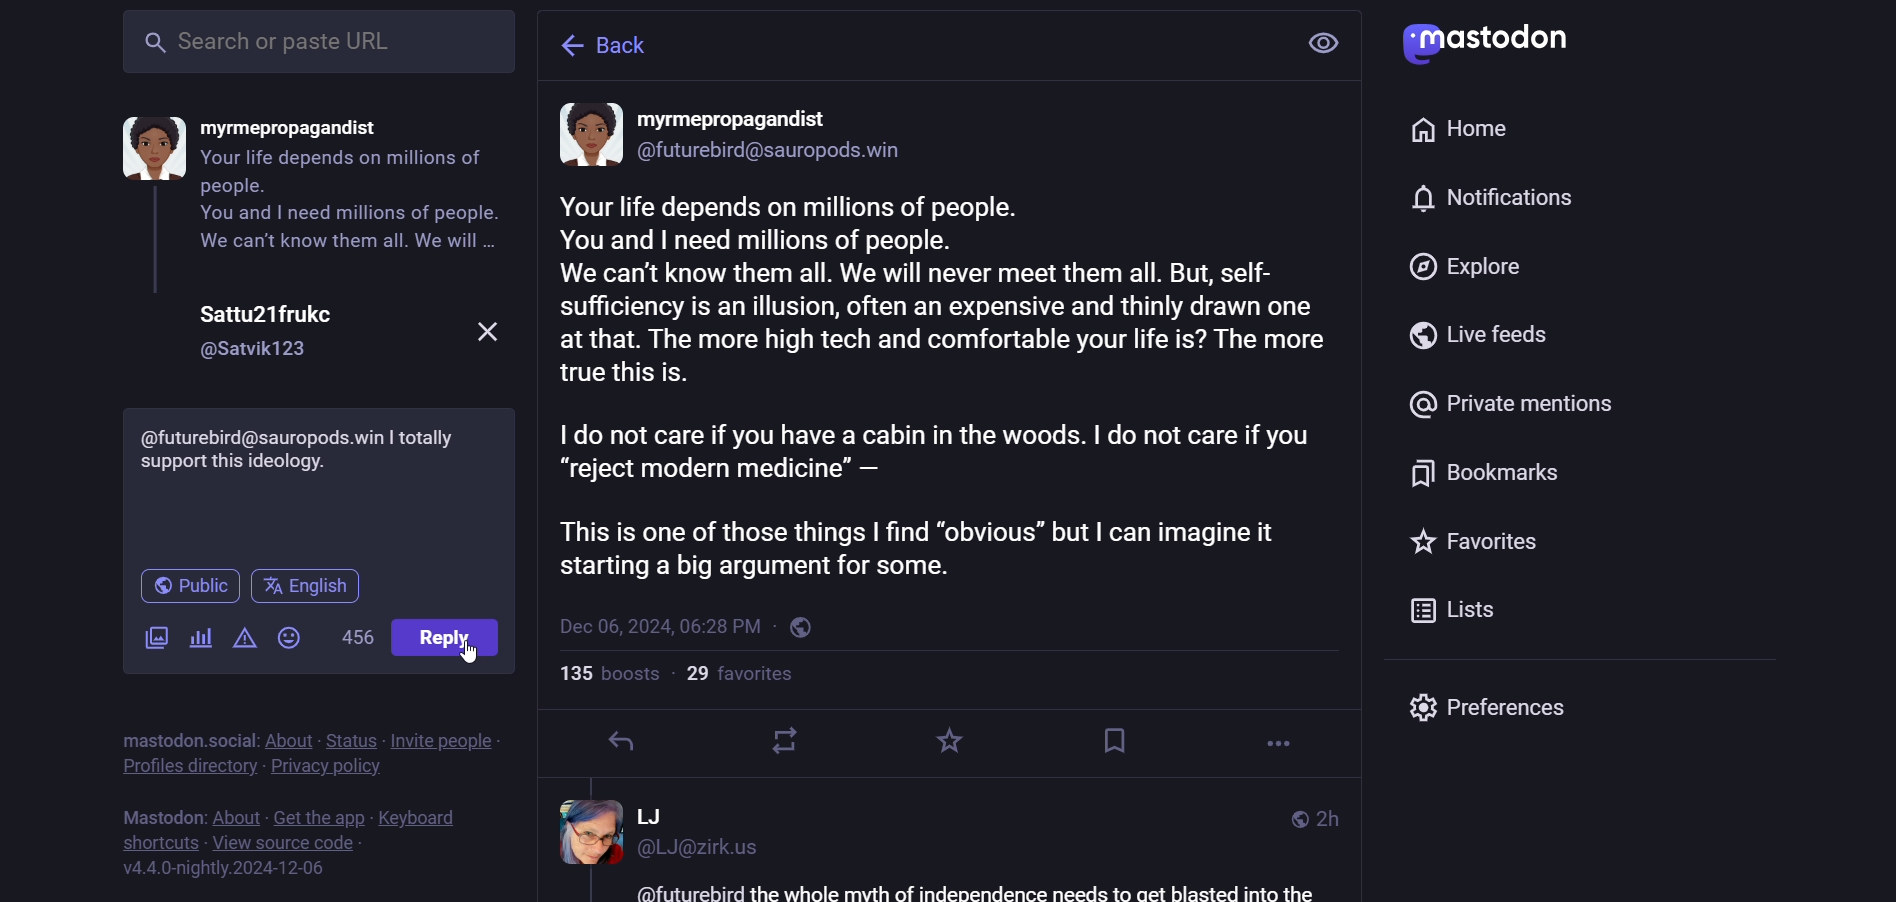 The height and width of the screenshot is (902, 1896). Describe the element at coordinates (954, 741) in the screenshot. I see `favorite` at that location.